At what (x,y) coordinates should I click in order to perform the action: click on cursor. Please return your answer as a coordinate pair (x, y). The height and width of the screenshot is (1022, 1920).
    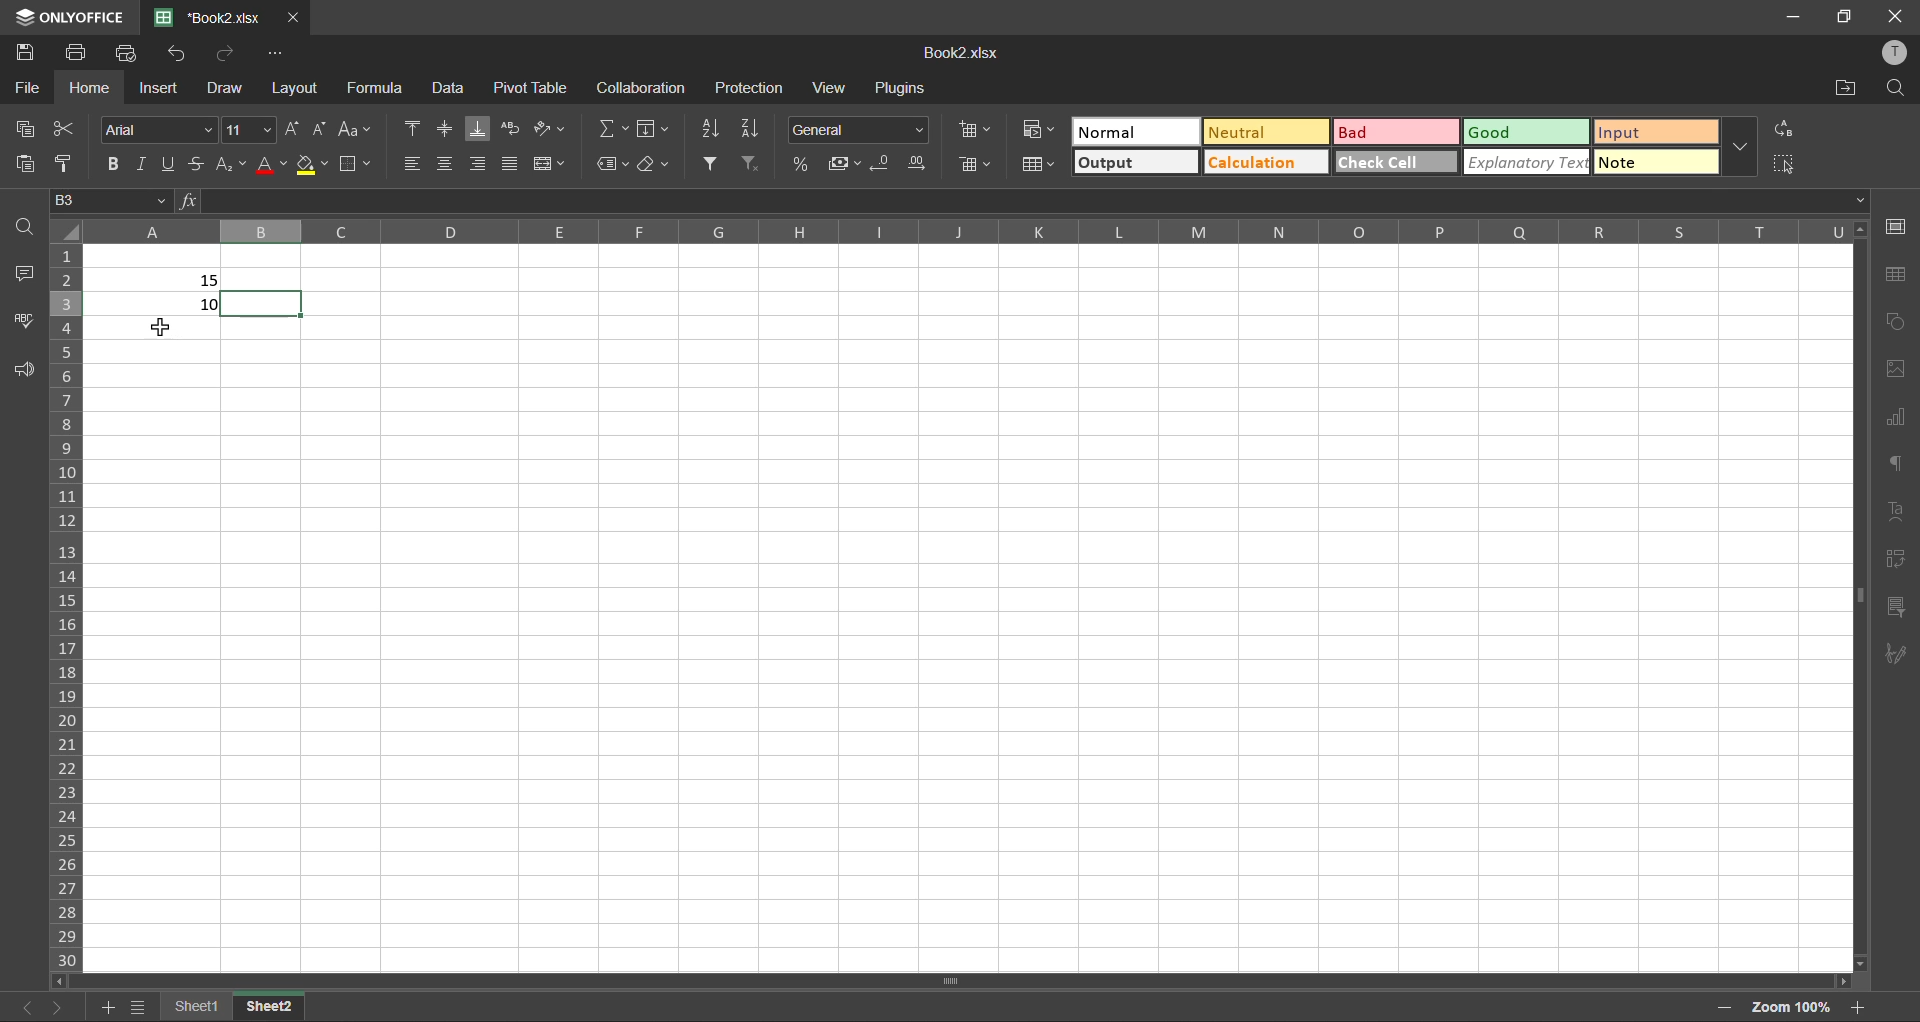
    Looking at the image, I should click on (157, 326).